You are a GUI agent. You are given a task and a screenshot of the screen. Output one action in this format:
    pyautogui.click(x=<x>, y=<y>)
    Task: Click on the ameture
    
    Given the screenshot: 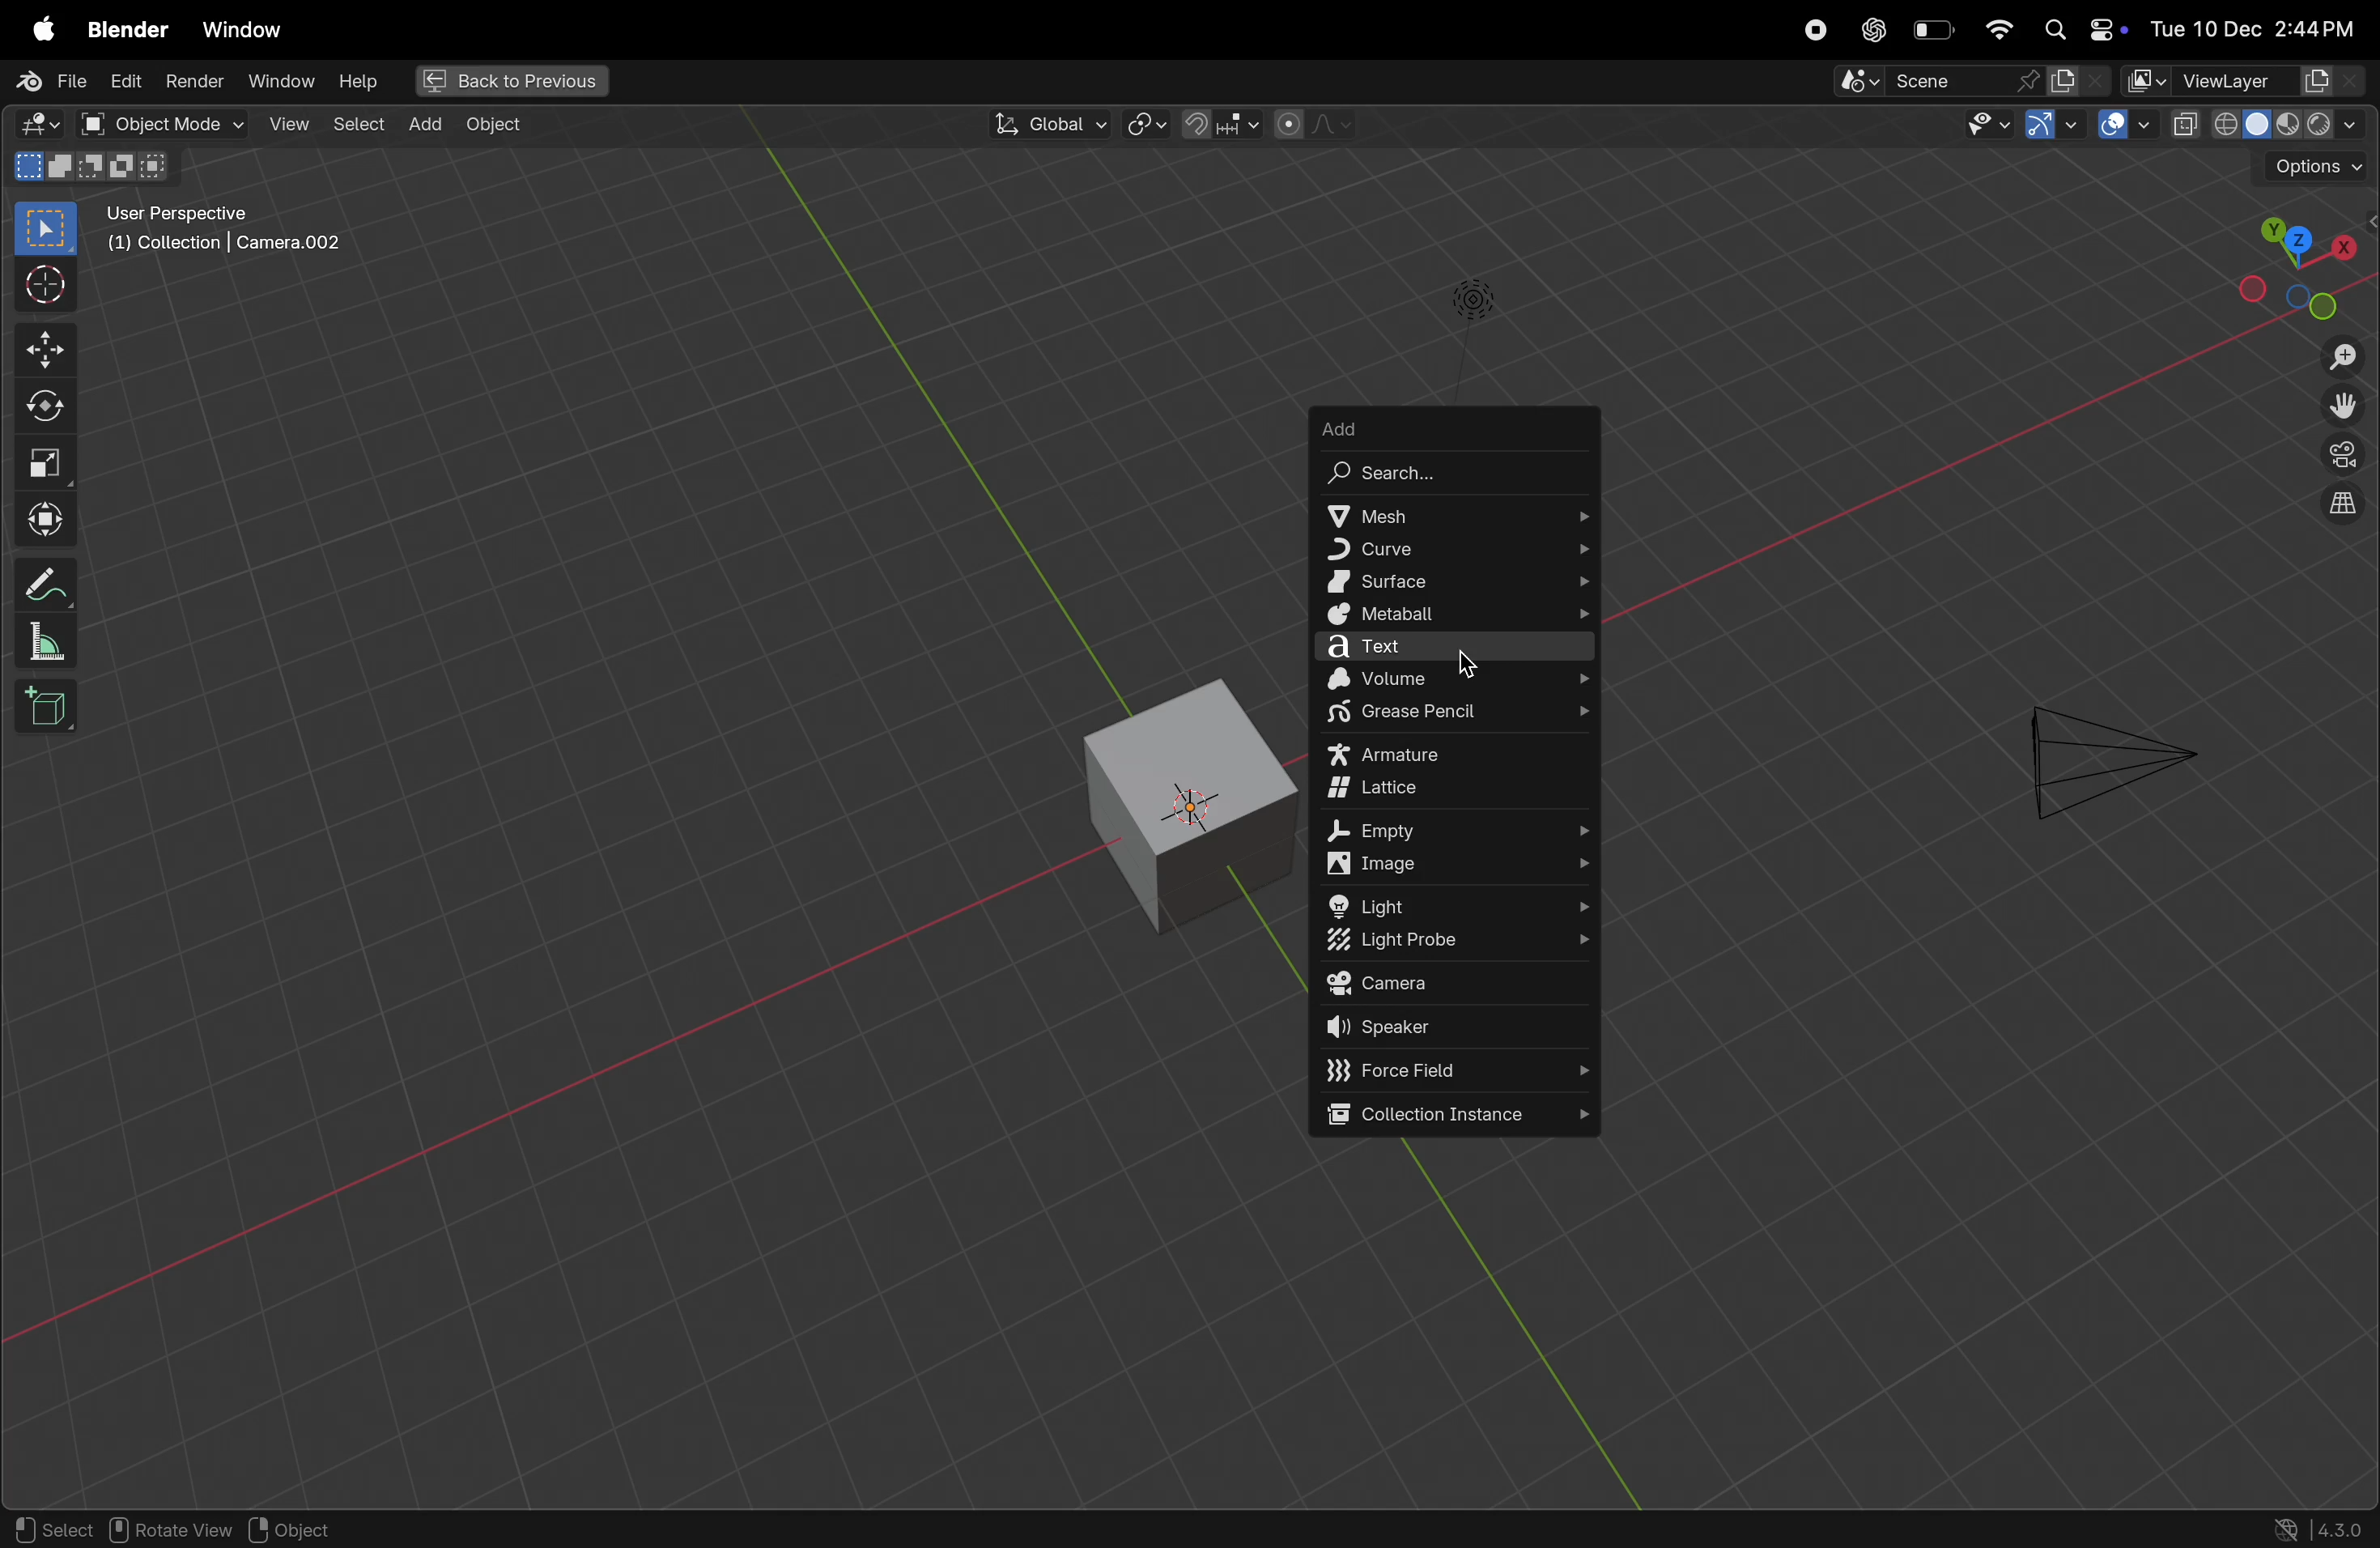 What is the action you would take?
    pyautogui.click(x=1452, y=755)
    